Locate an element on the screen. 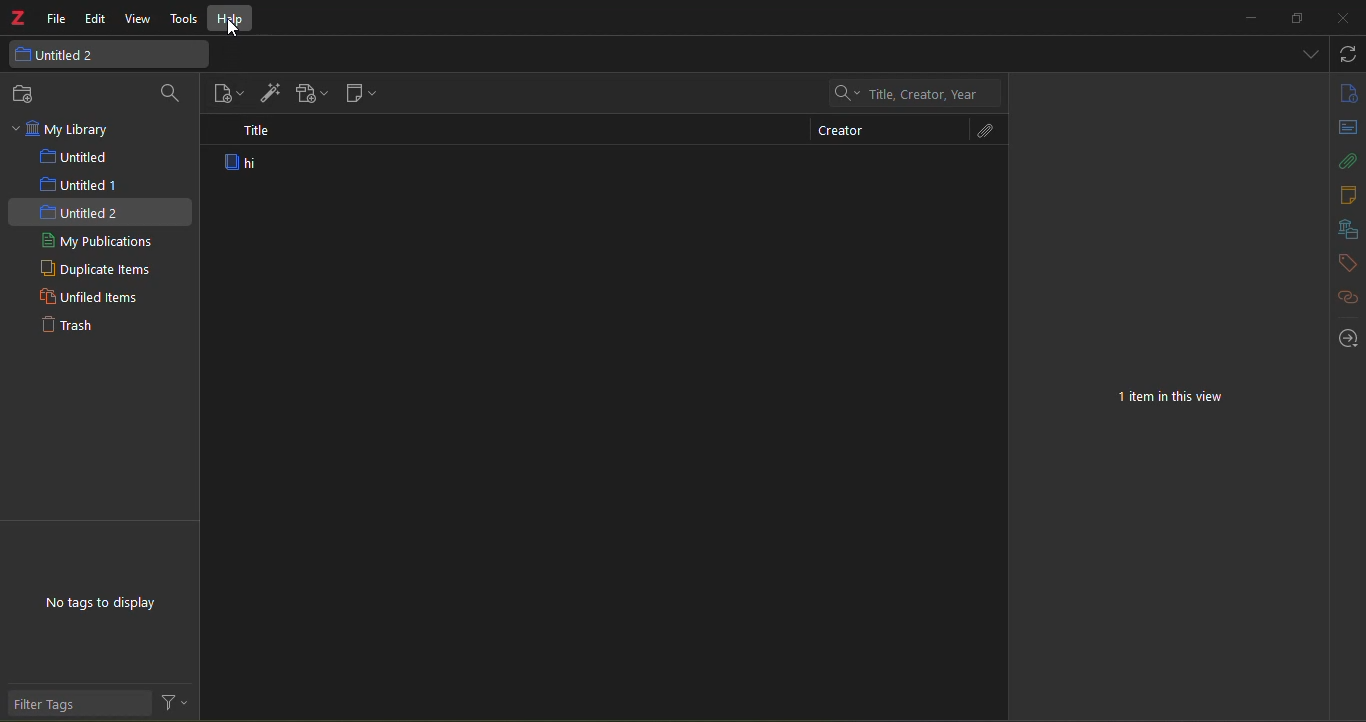 The image size is (1366, 722). add item is located at coordinates (268, 93).